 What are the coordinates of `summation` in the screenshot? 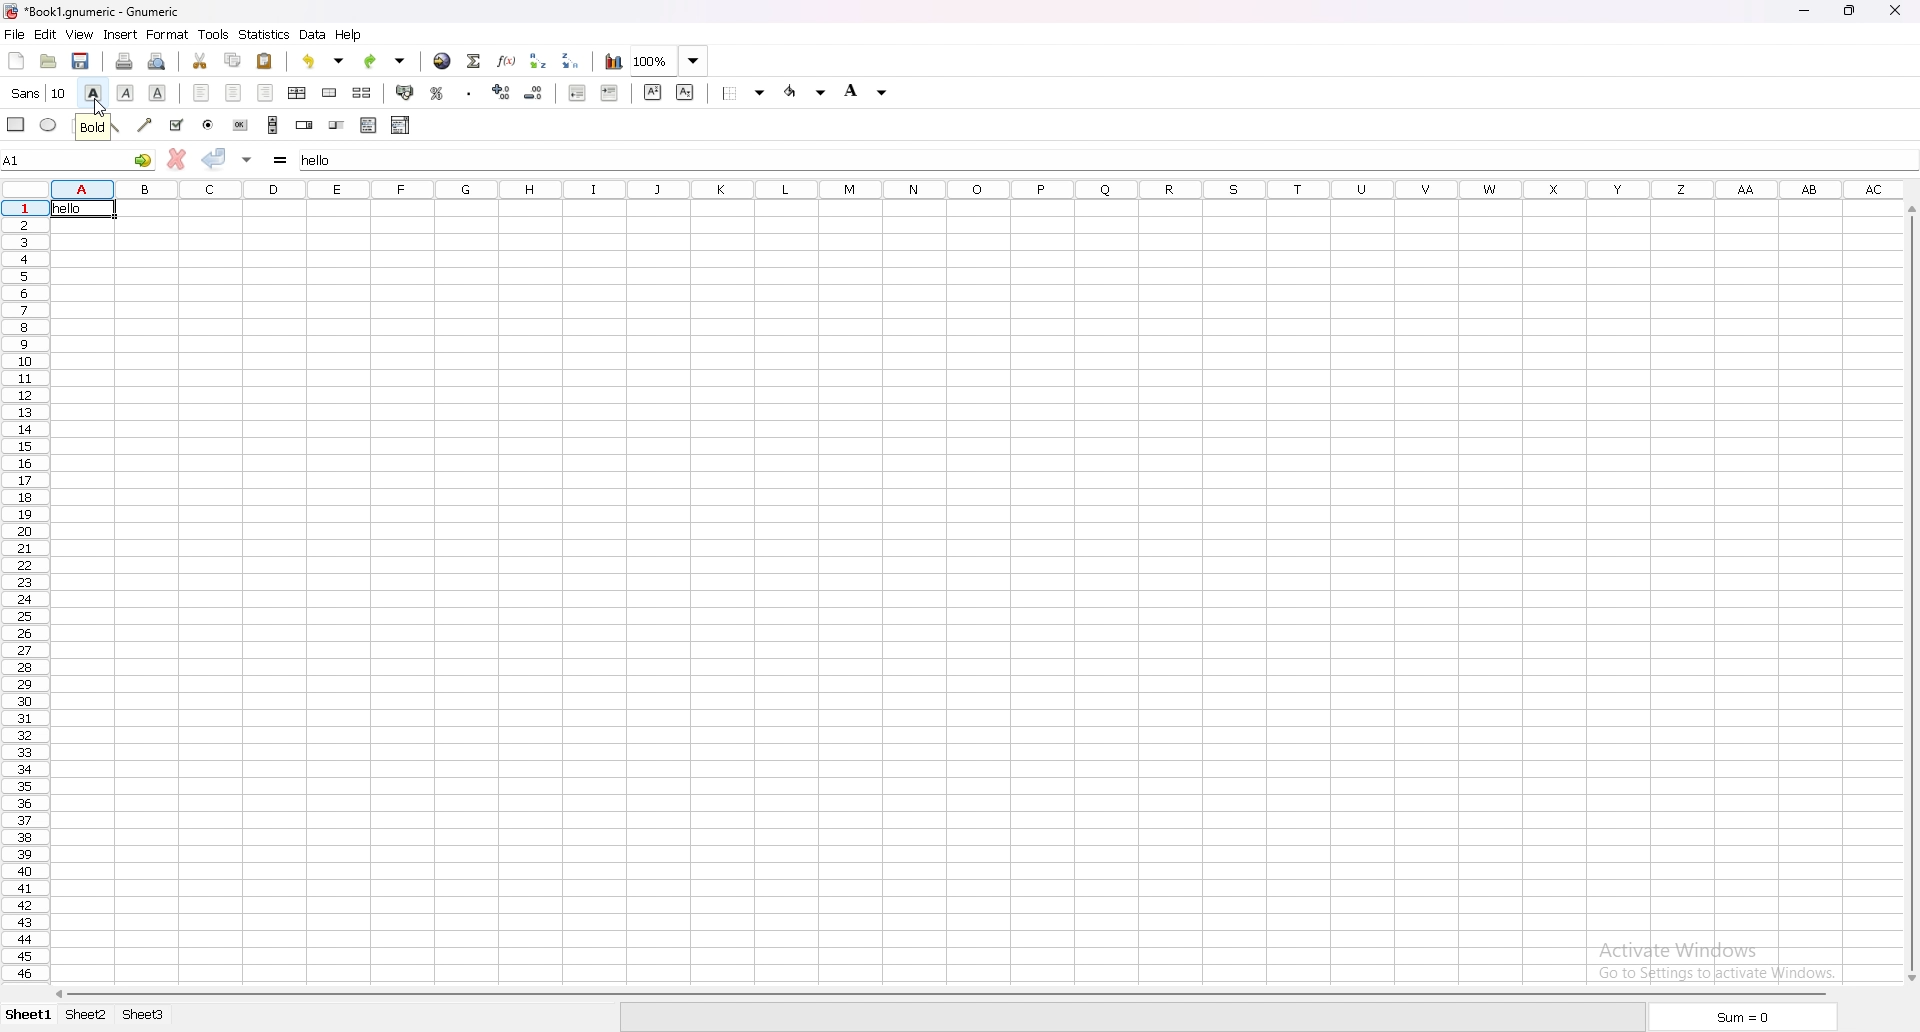 It's located at (473, 61).